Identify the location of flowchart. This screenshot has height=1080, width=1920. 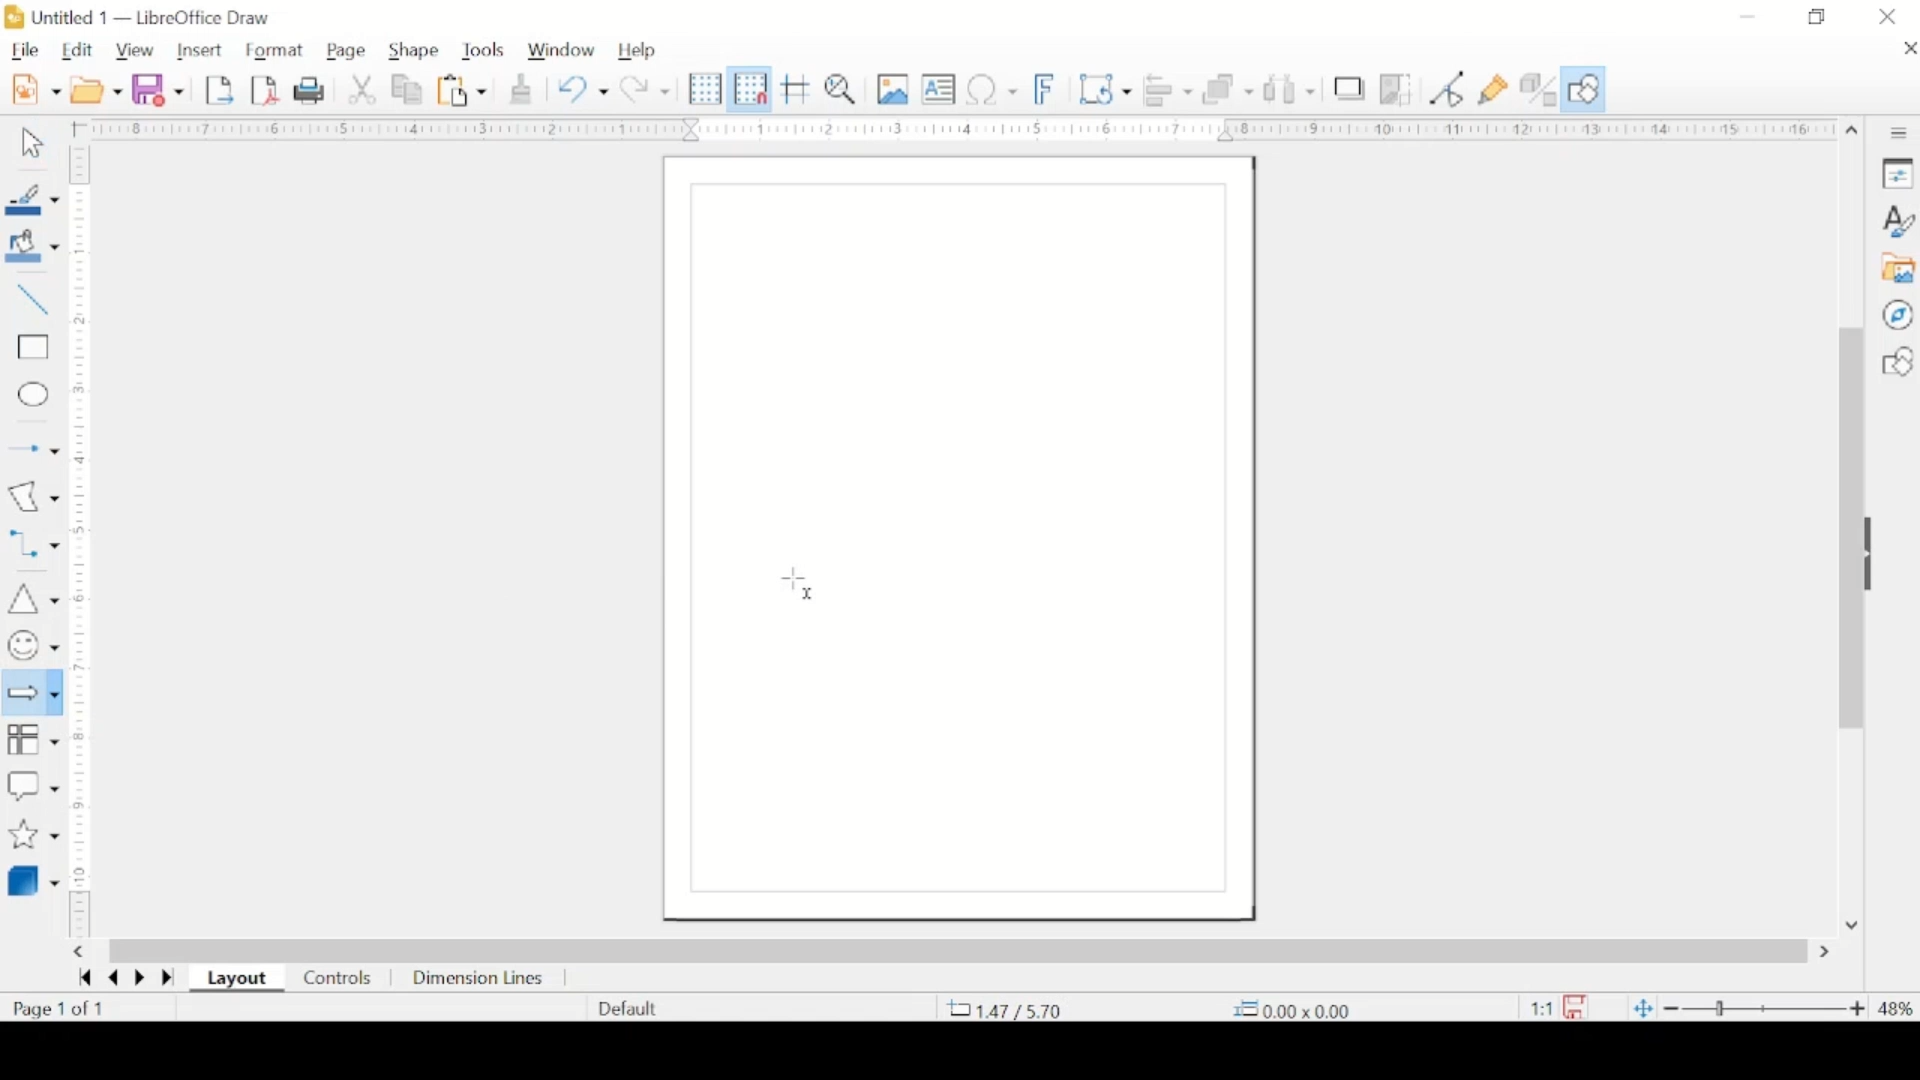
(33, 743).